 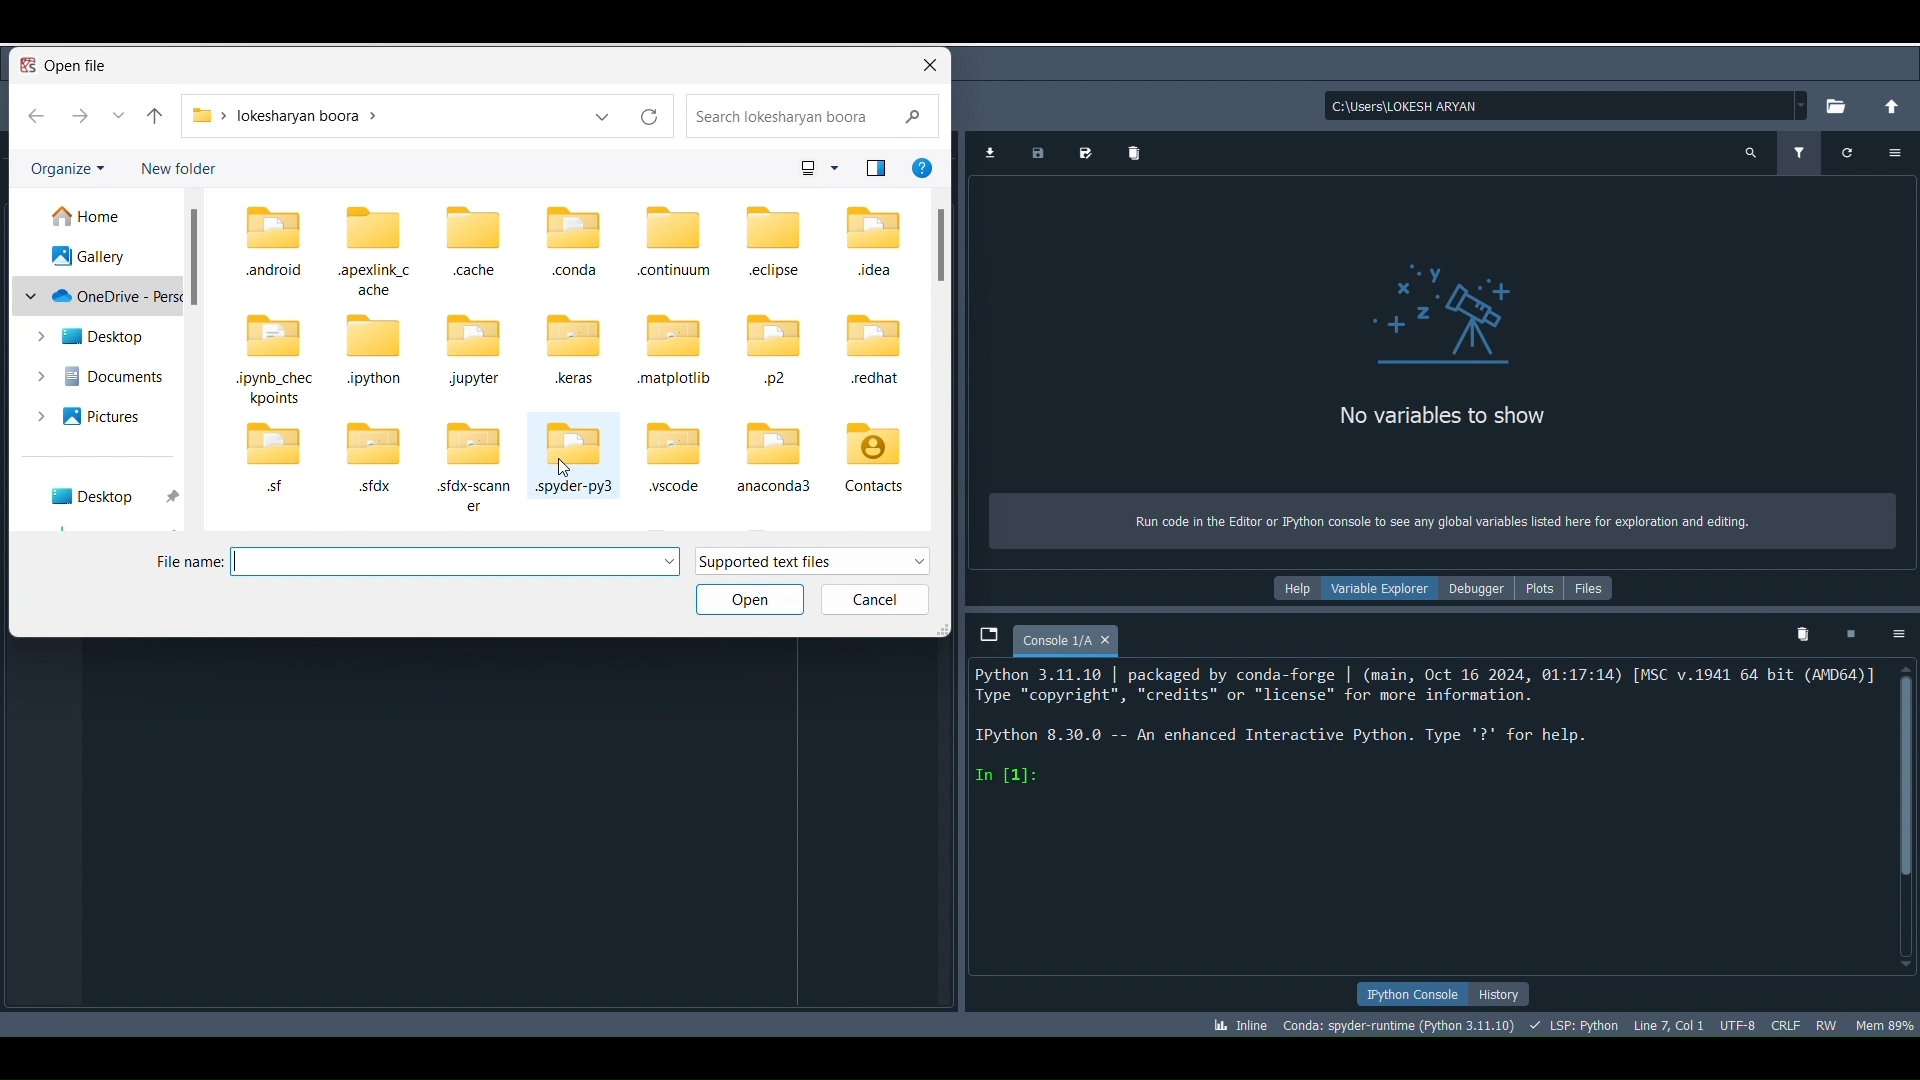 What do you see at coordinates (673, 354) in the screenshot?
I see `Folder` at bounding box center [673, 354].